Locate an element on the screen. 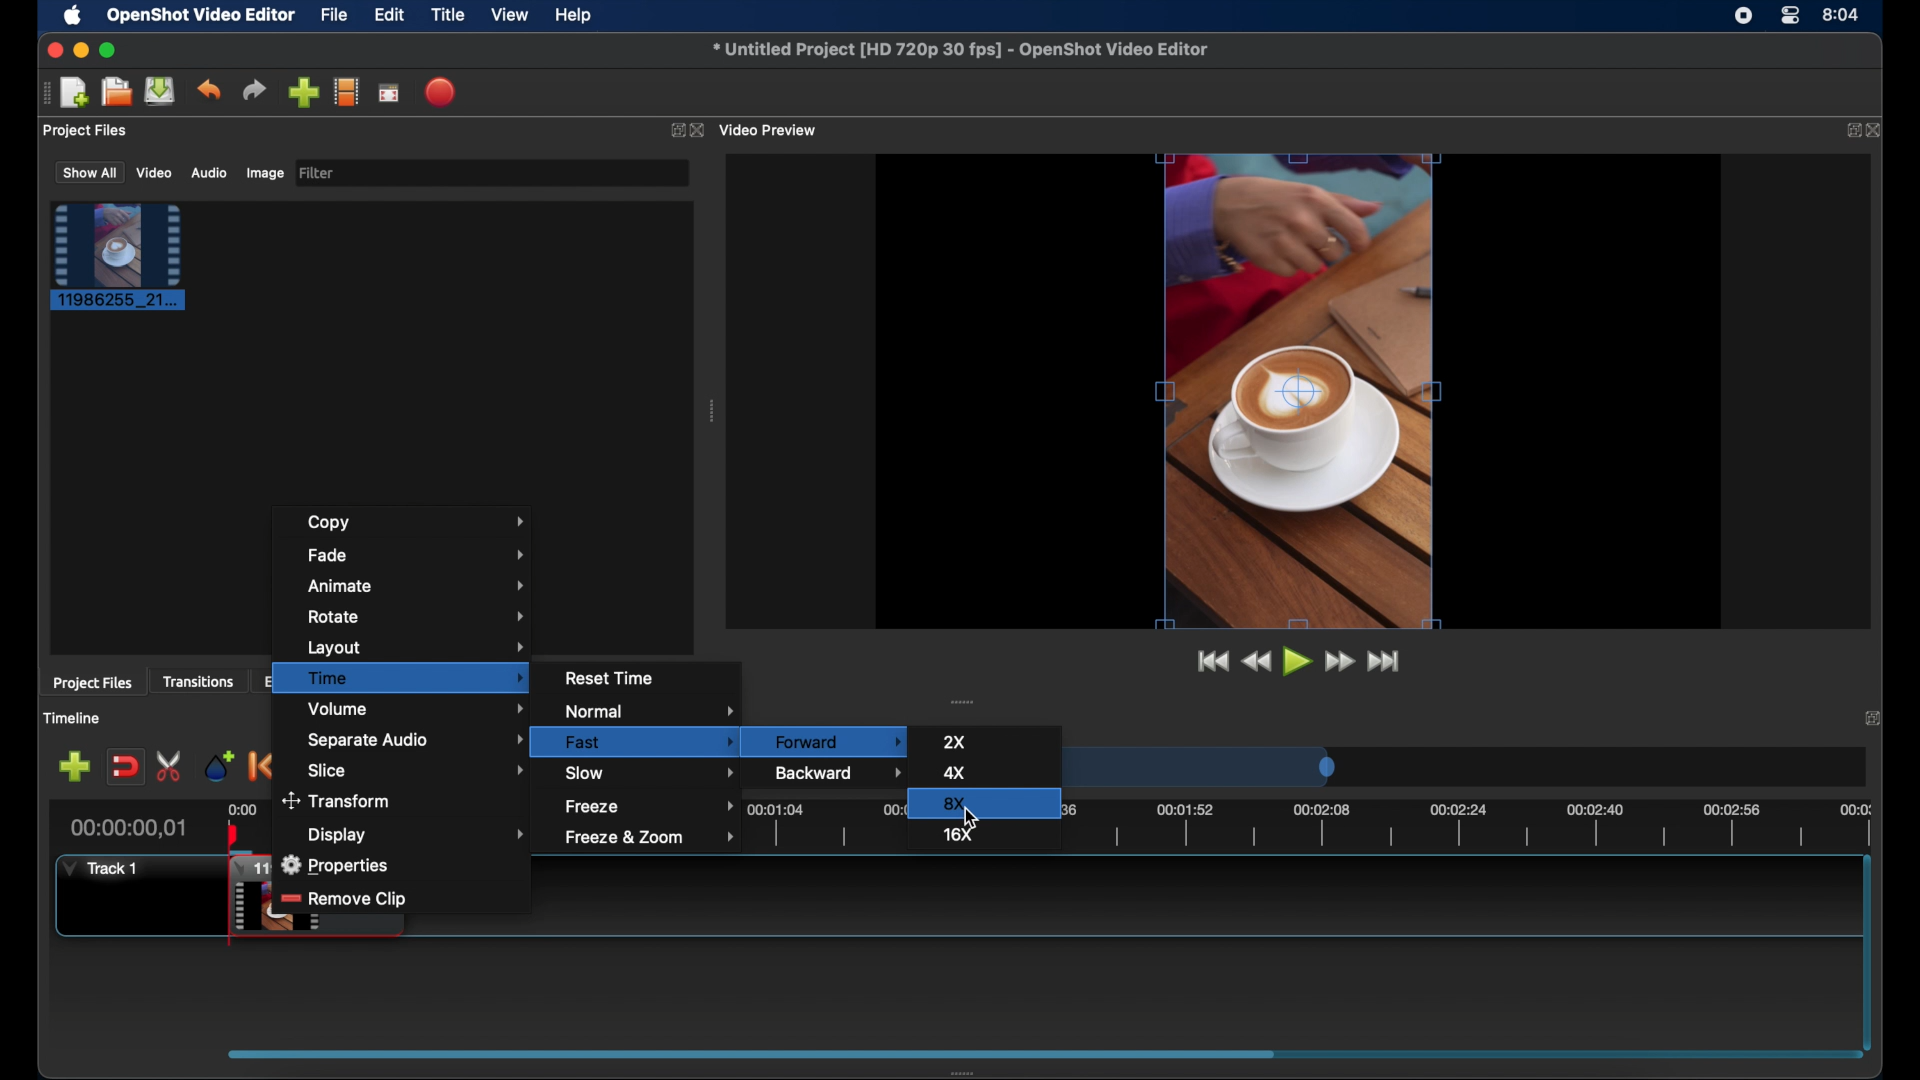 The width and height of the screenshot is (1920, 1080). rotate menu is located at coordinates (418, 616).